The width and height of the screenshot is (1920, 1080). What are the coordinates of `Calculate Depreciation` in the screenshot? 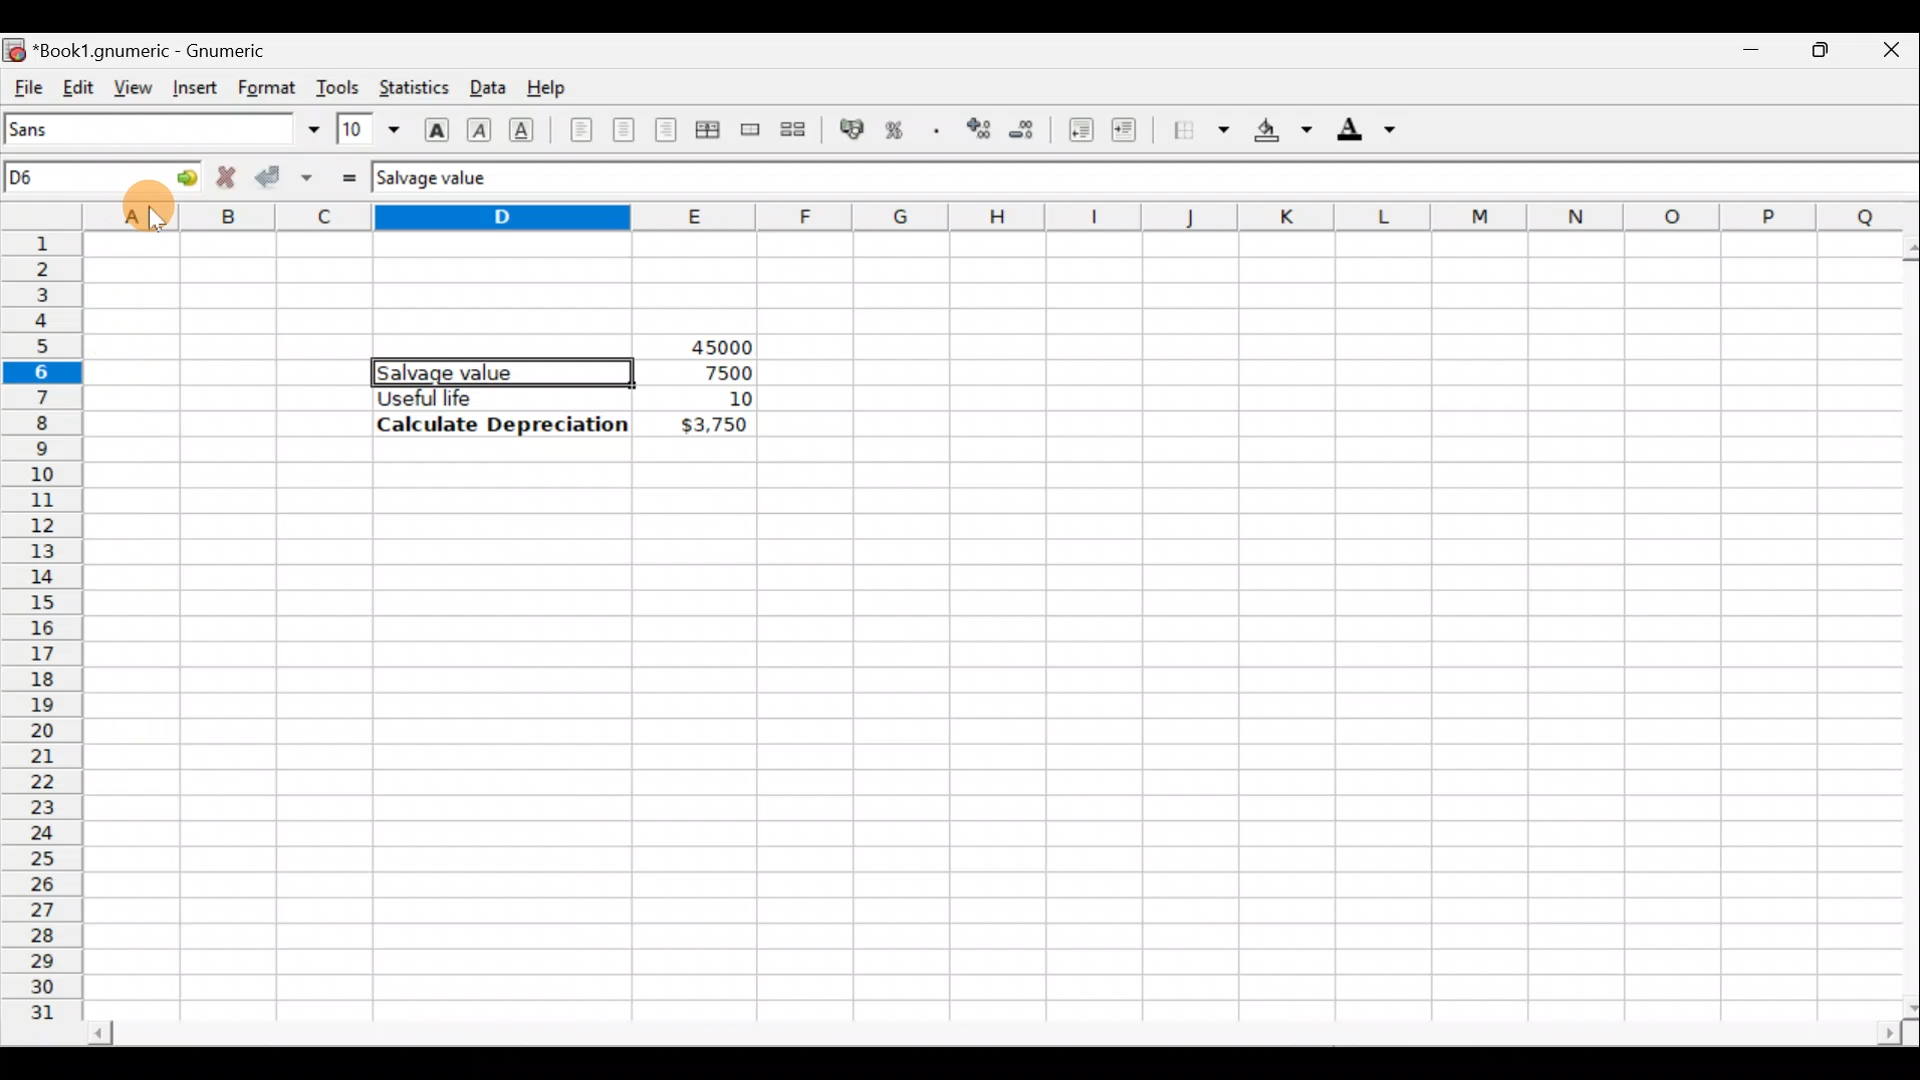 It's located at (503, 423).